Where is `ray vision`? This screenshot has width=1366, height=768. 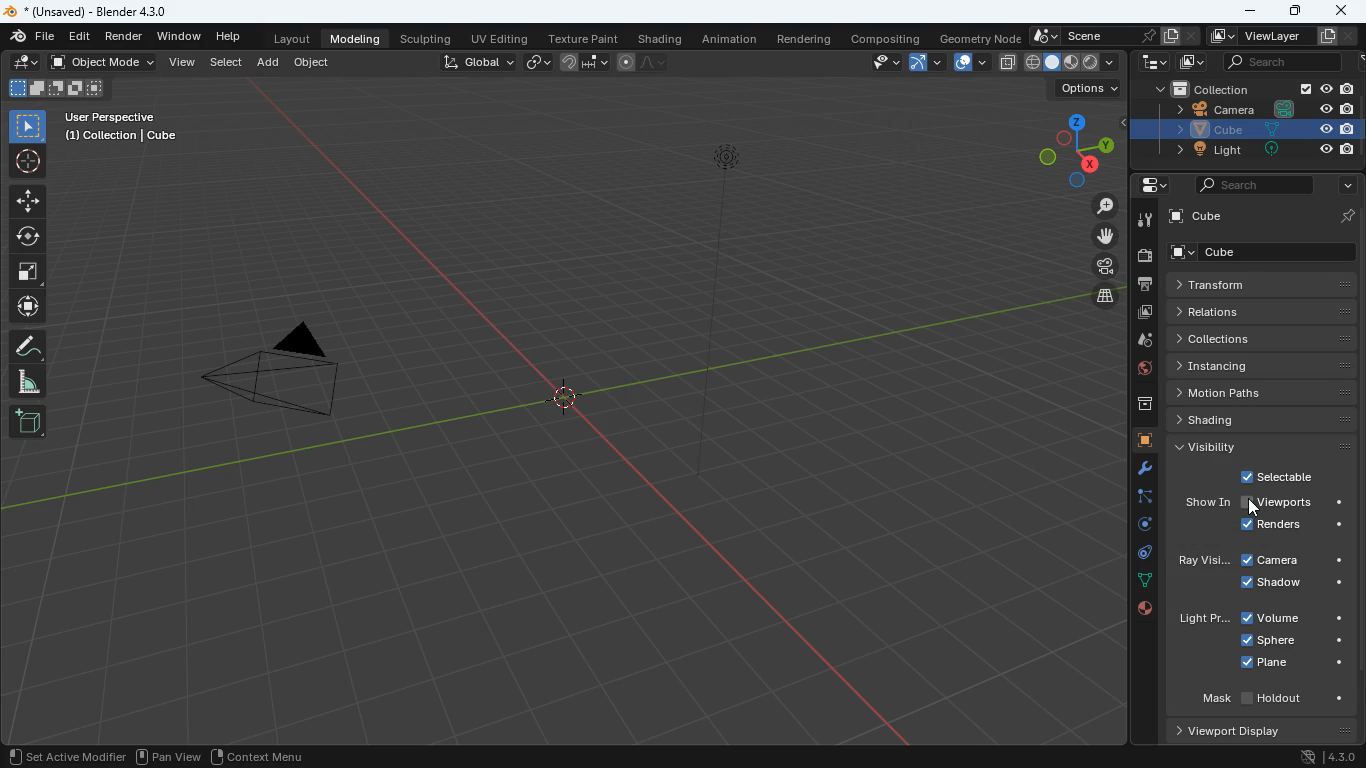 ray vision is located at coordinates (1205, 562).